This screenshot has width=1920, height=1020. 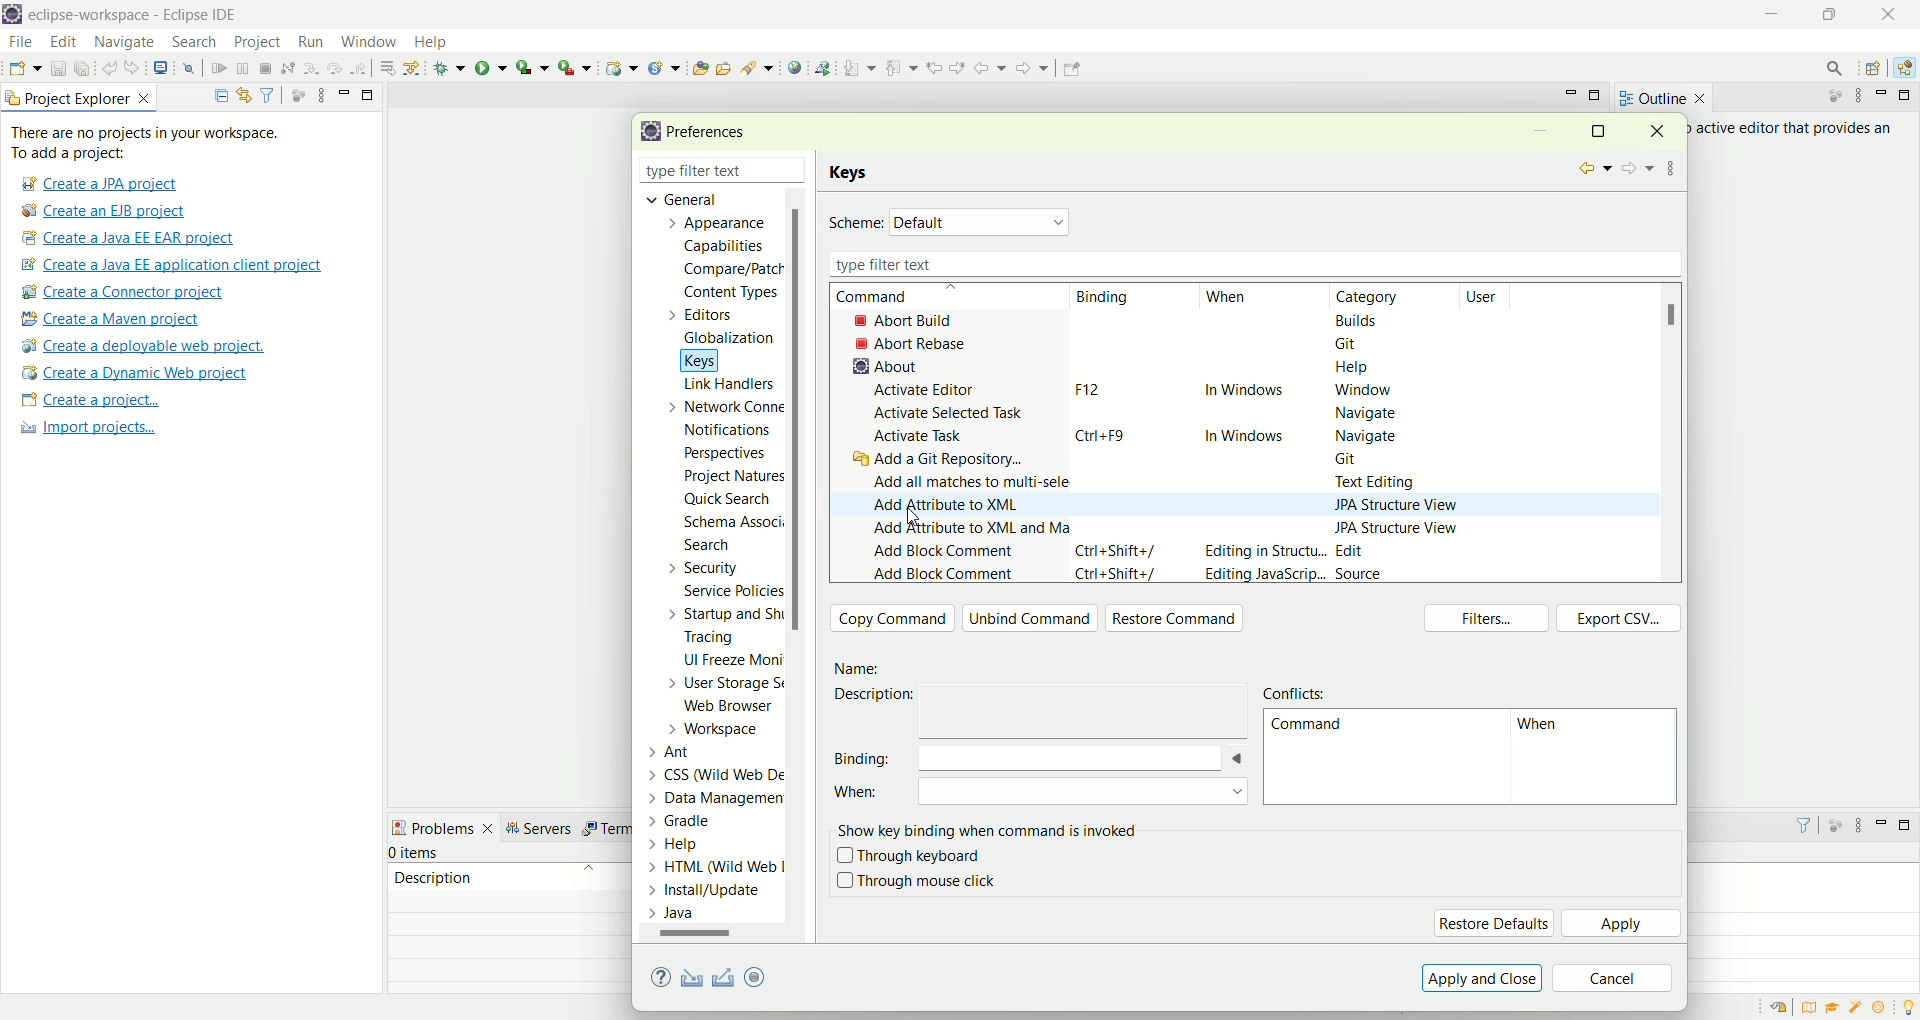 What do you see at coordinates (708, 893) in the screenshot?
I see `Install/update` at bounding box center [708, 893].